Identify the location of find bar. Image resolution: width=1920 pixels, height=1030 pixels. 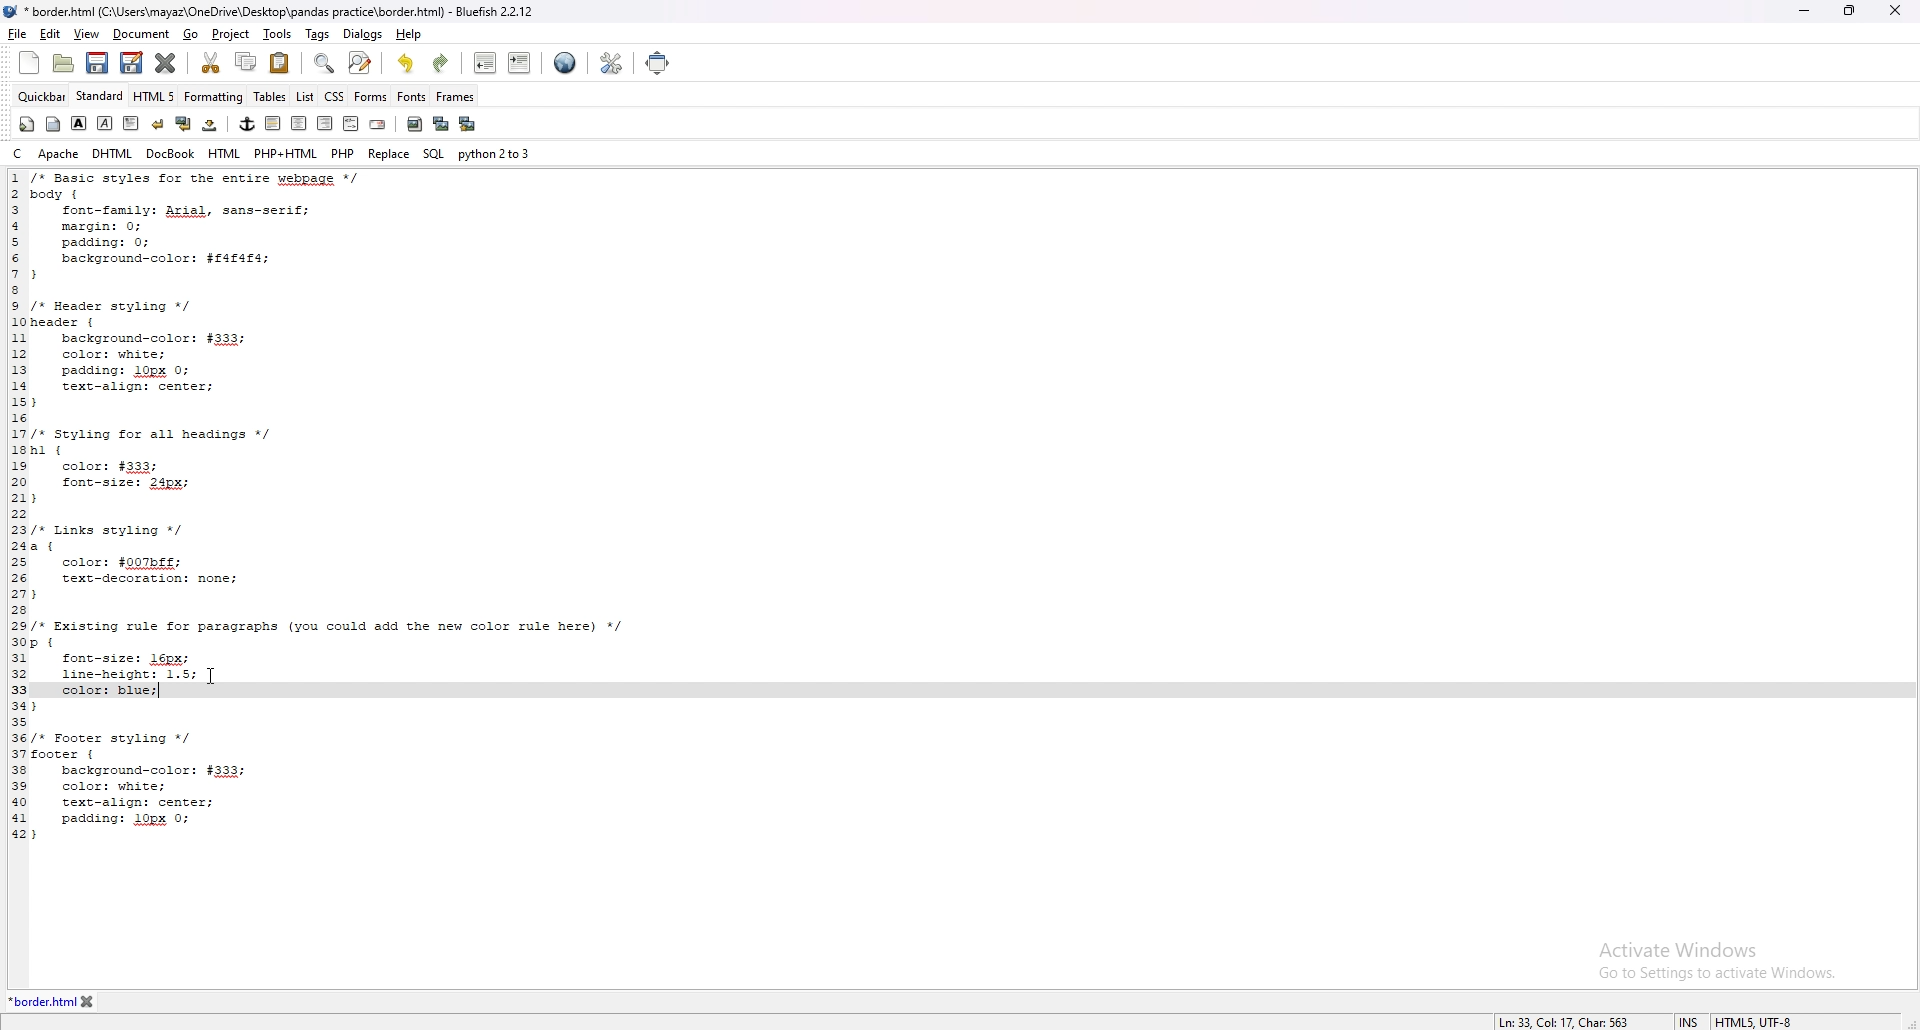
(325, 63).